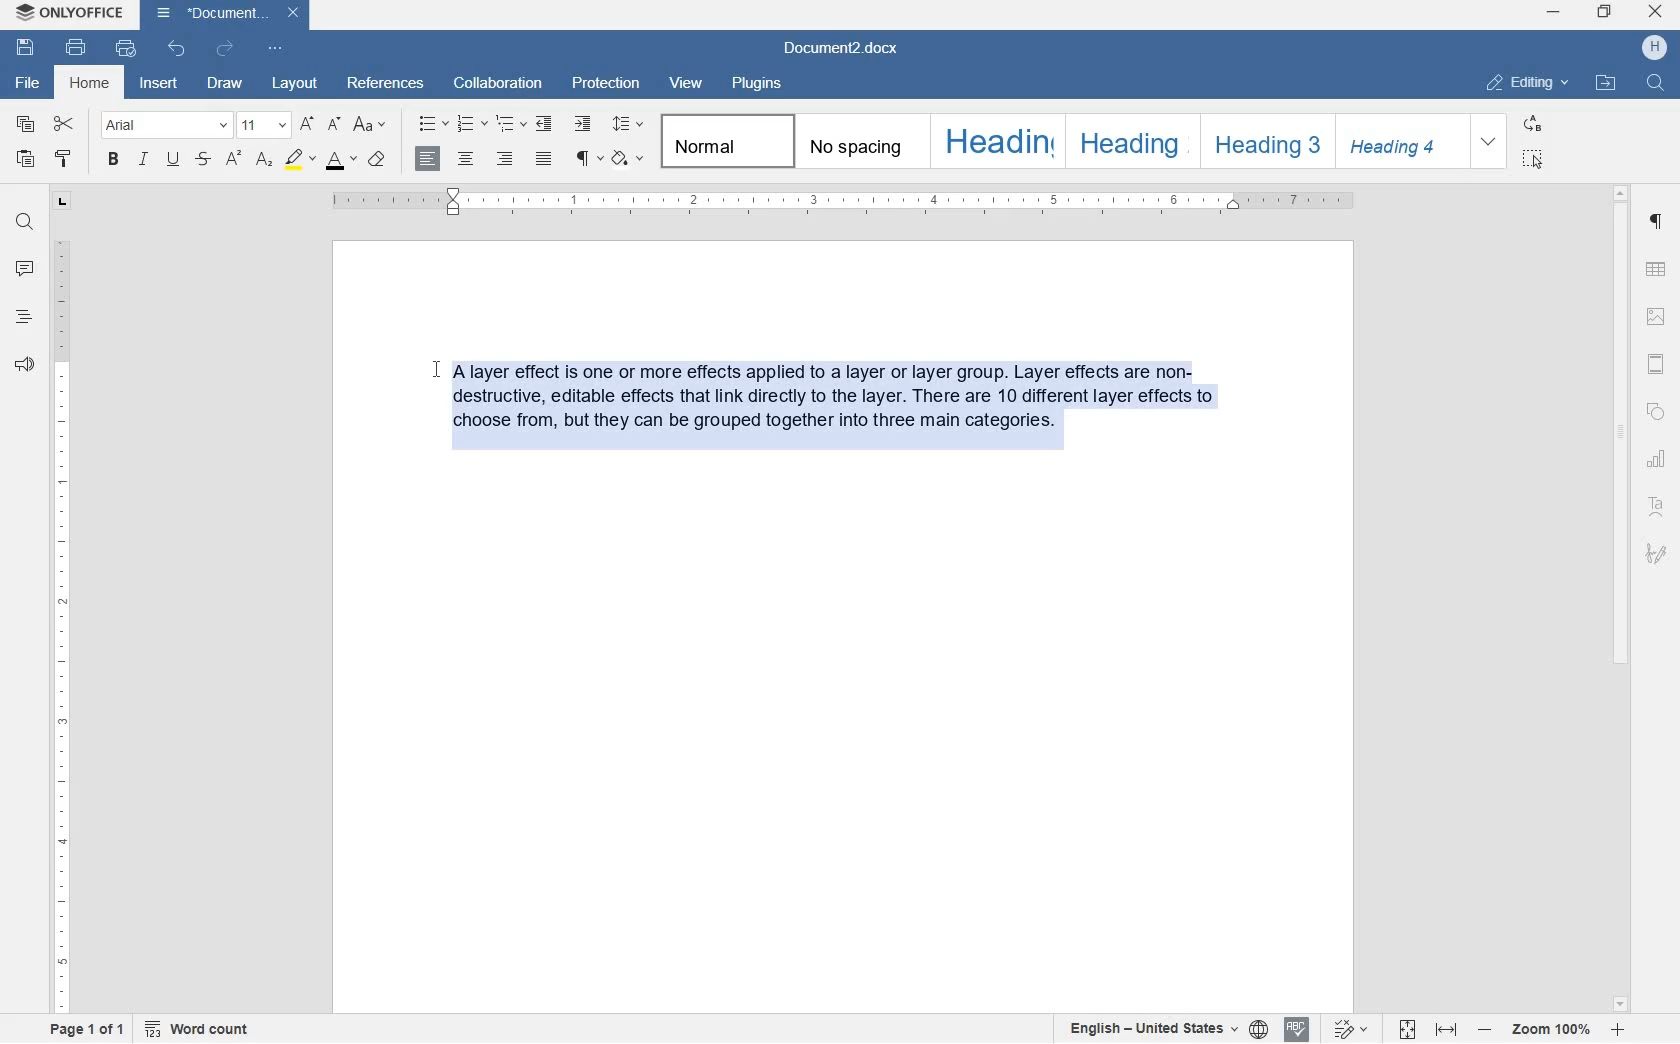 This screenshot has height=1044, width=1680. What do you see at coordinates (847, 51) in the screenshot?
I see `file name` at bounding box center [847, 51].